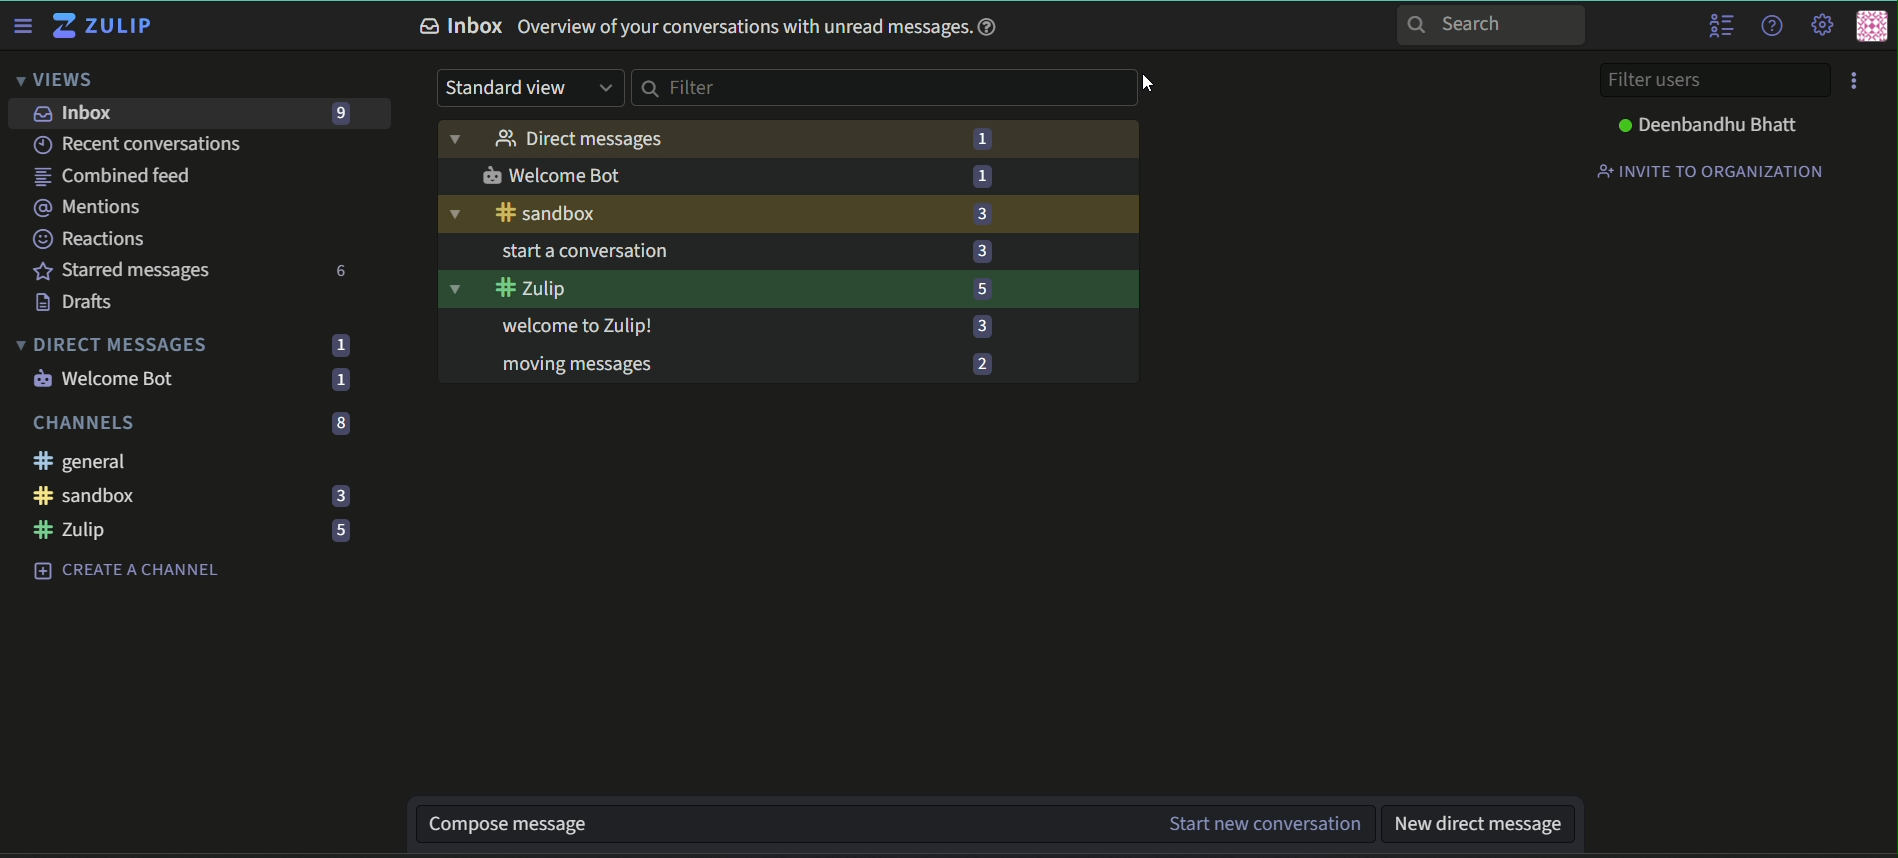 The image size is (1898, 858). What do you see at coordinates (1261, 824) in the screenshot?
I see `start new conversation` at bounding box center [1261, 824].